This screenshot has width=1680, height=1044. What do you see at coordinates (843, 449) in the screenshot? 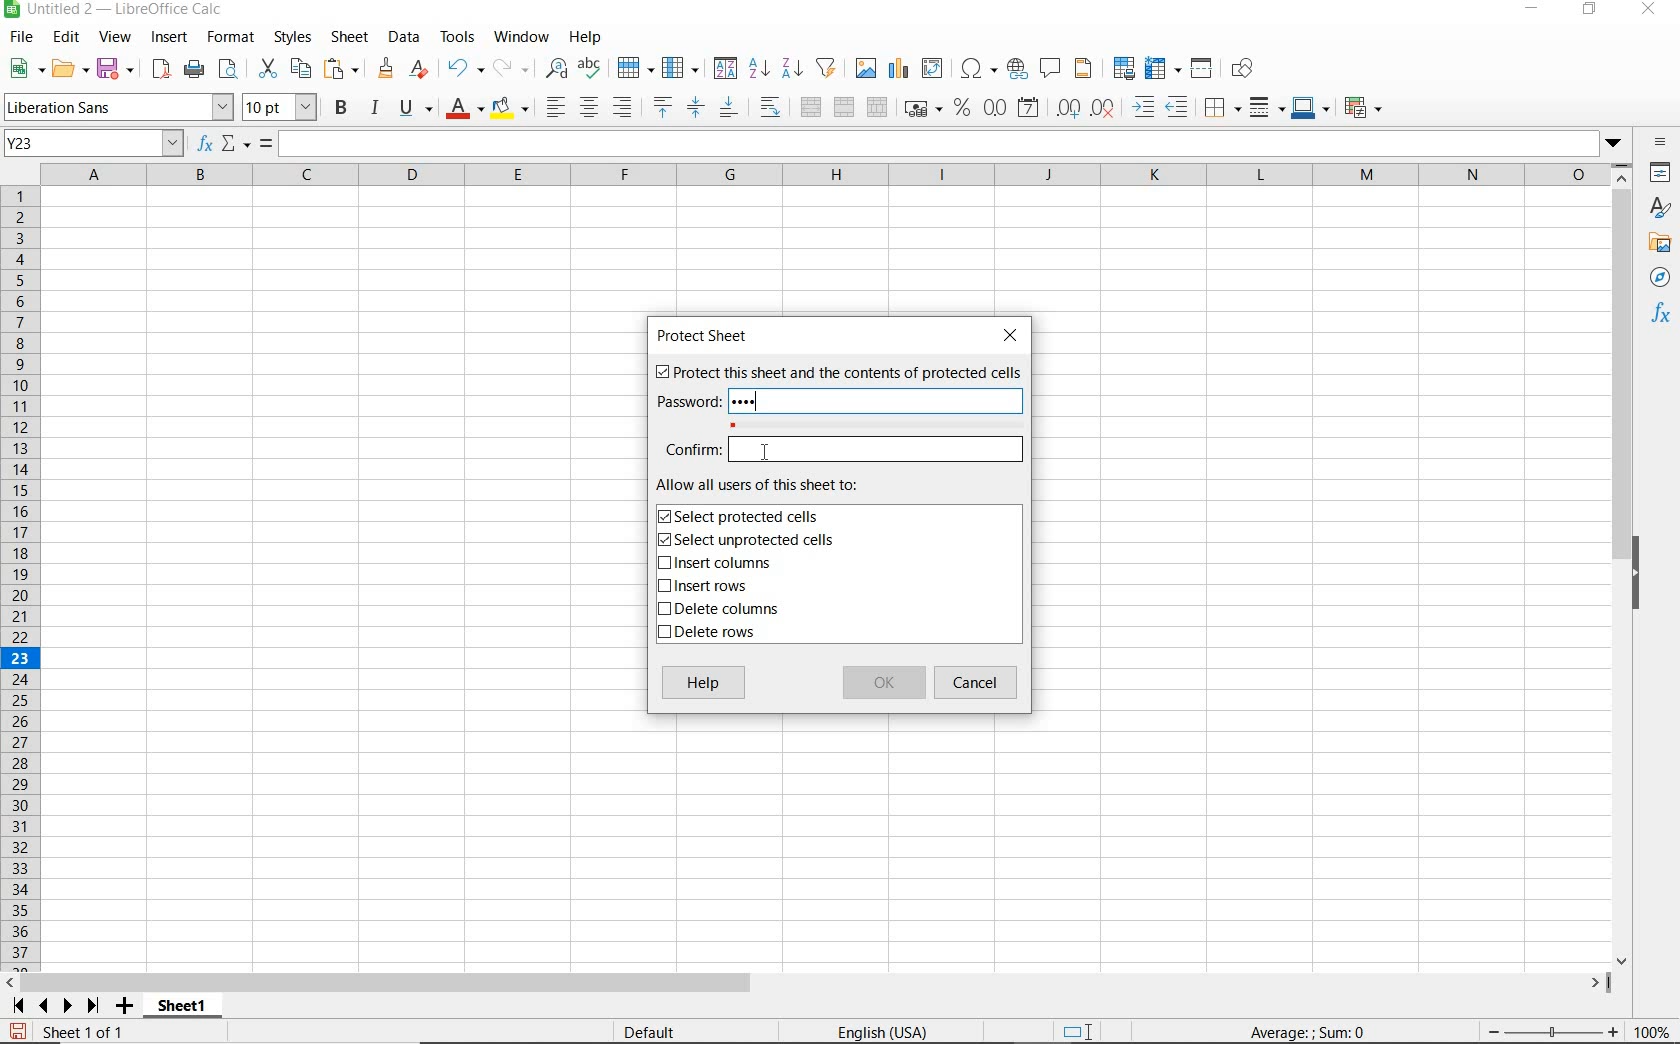
I see `CONFIRM` at bounding box center [843, 449].